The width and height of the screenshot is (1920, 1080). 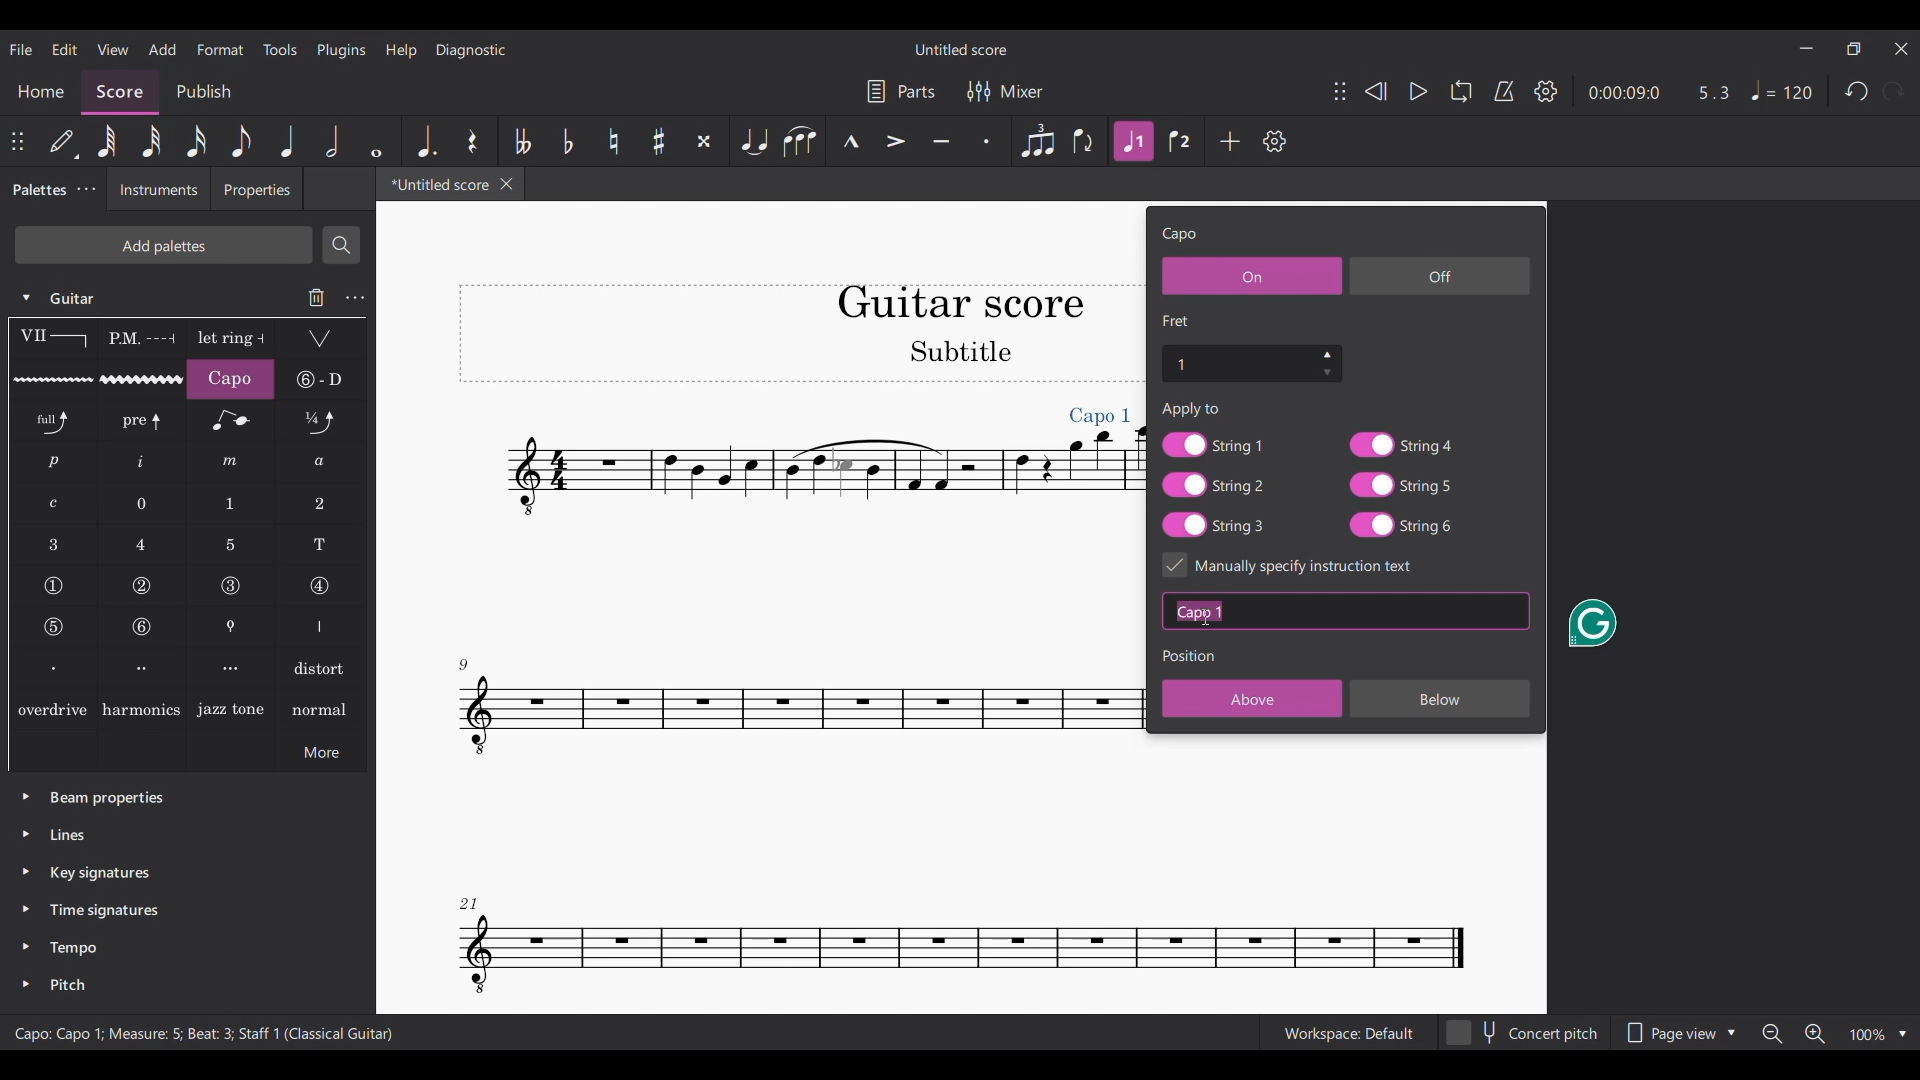 I want to click on Lines palette, so click(x=68, y=834).